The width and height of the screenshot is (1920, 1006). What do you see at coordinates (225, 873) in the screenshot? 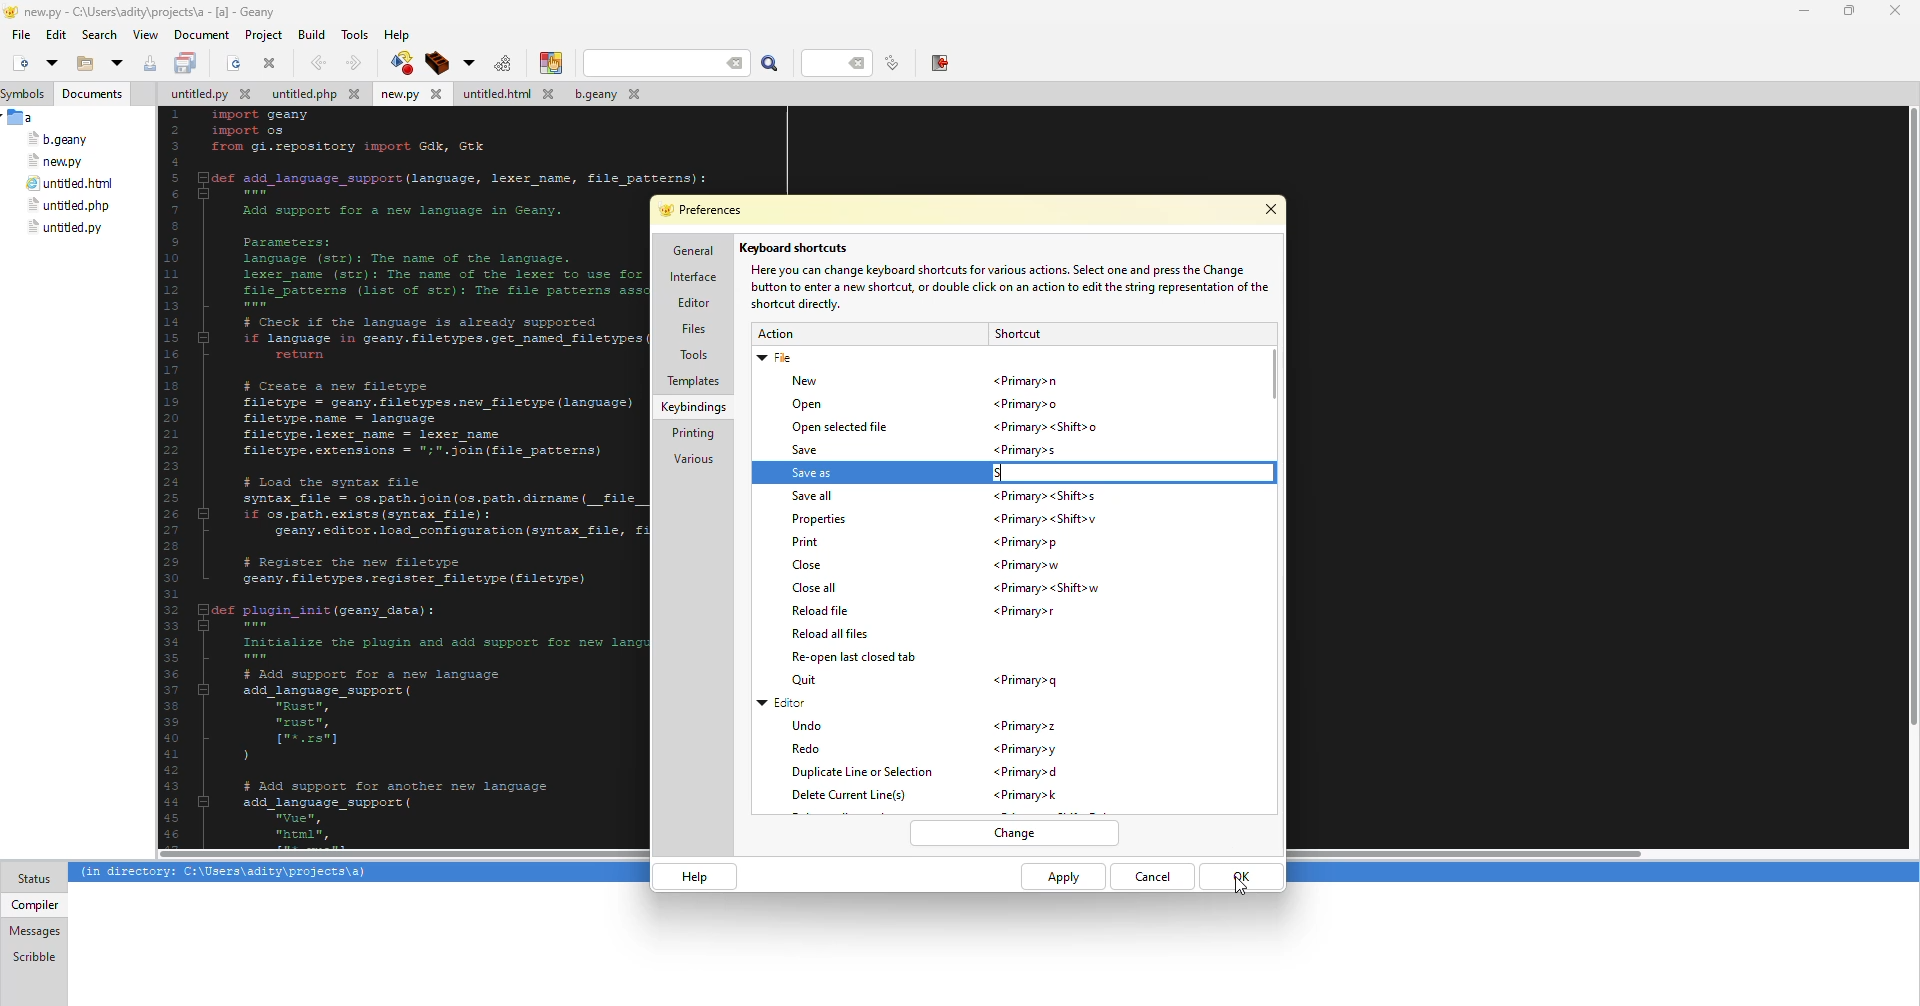
I see `info` at bounding box center [225, 873].